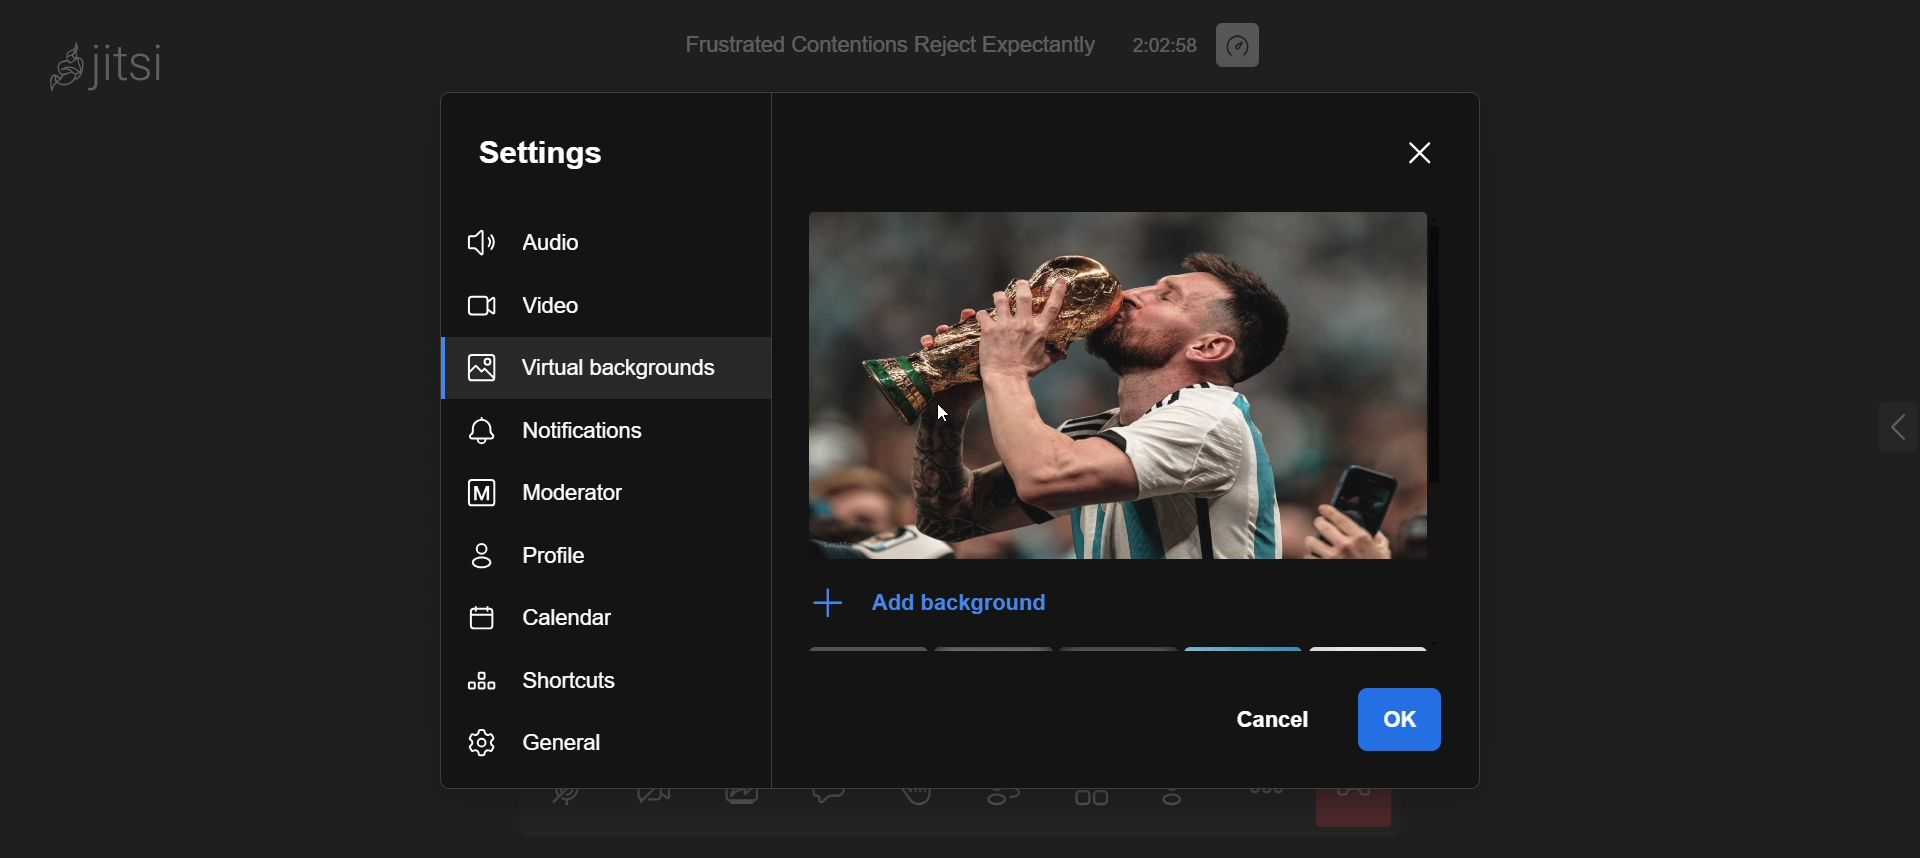 Image resolution: width=1920 pixels, height=858 pixels. What do you see at coordinates (1178, 802) in the screenshot?
I see `add participants` at bounding box center [1178, 802].